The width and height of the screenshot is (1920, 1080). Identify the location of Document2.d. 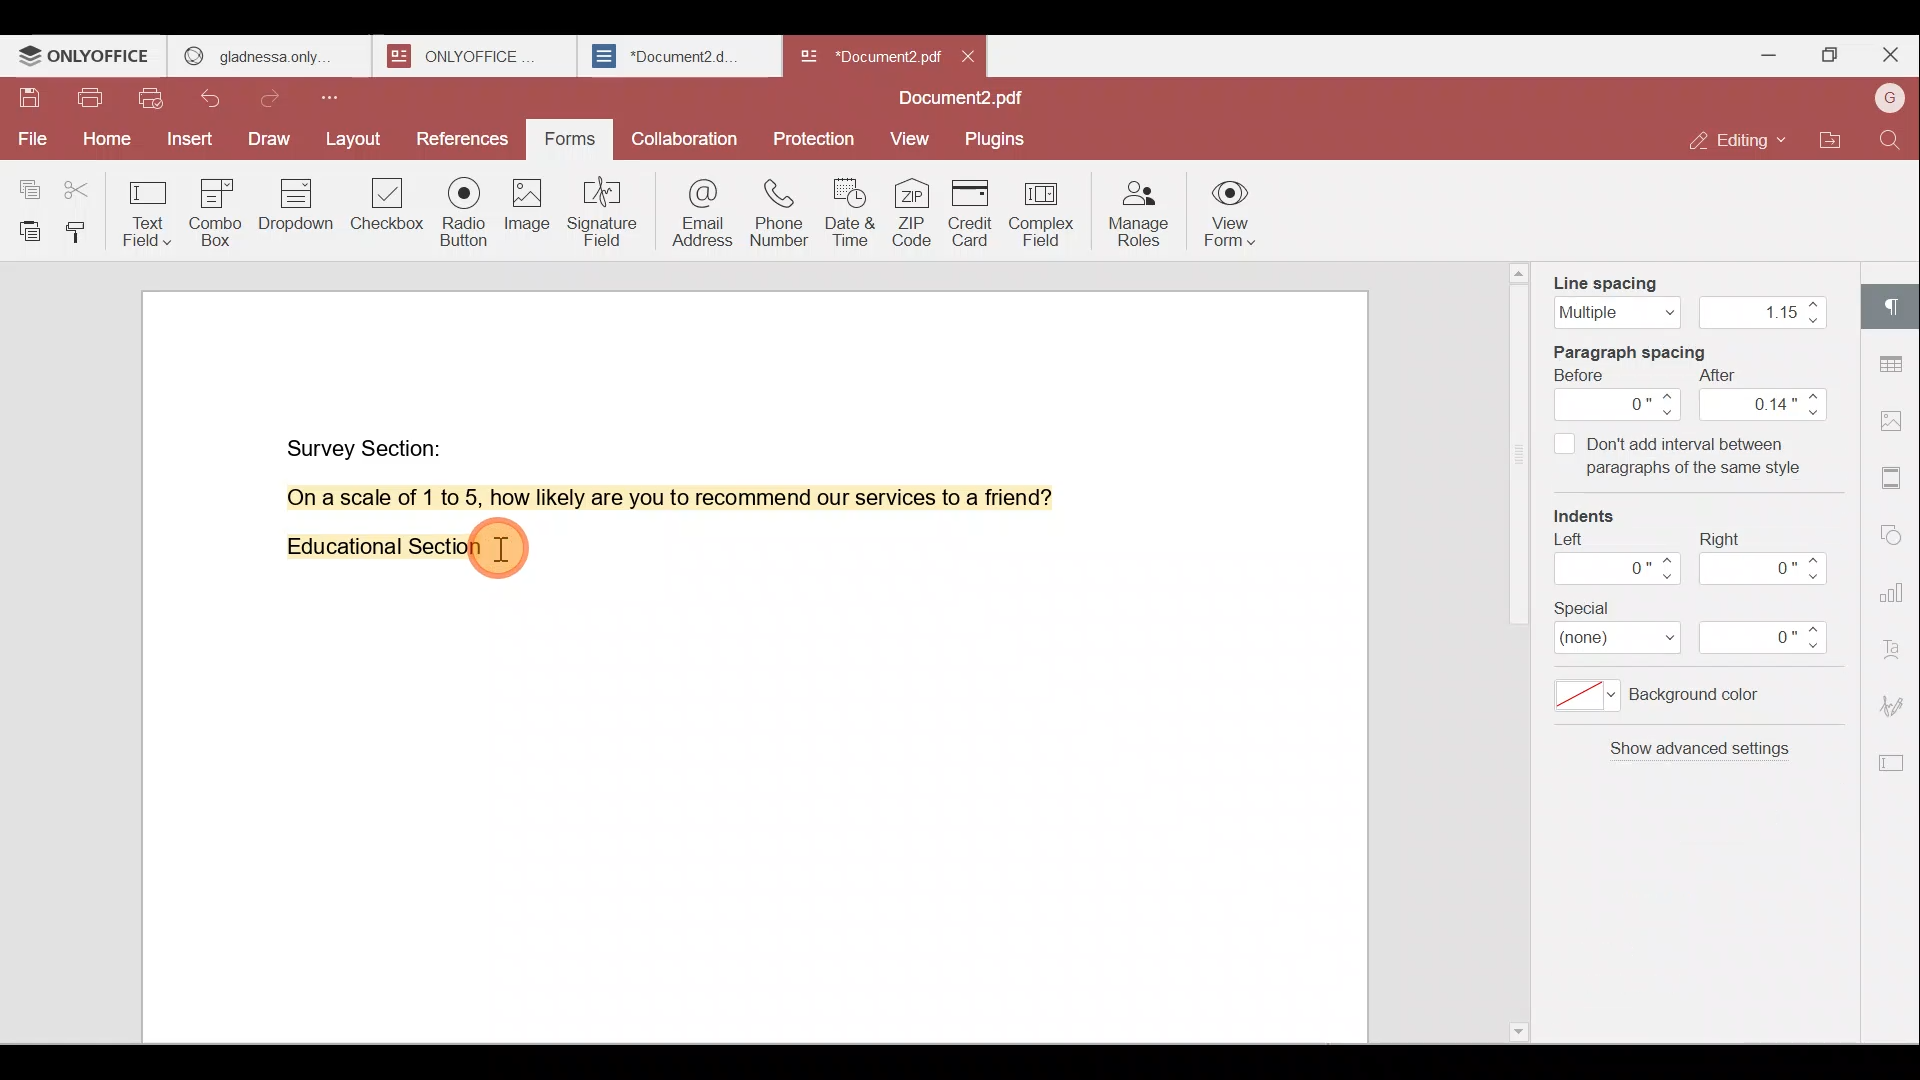
(678, 57).